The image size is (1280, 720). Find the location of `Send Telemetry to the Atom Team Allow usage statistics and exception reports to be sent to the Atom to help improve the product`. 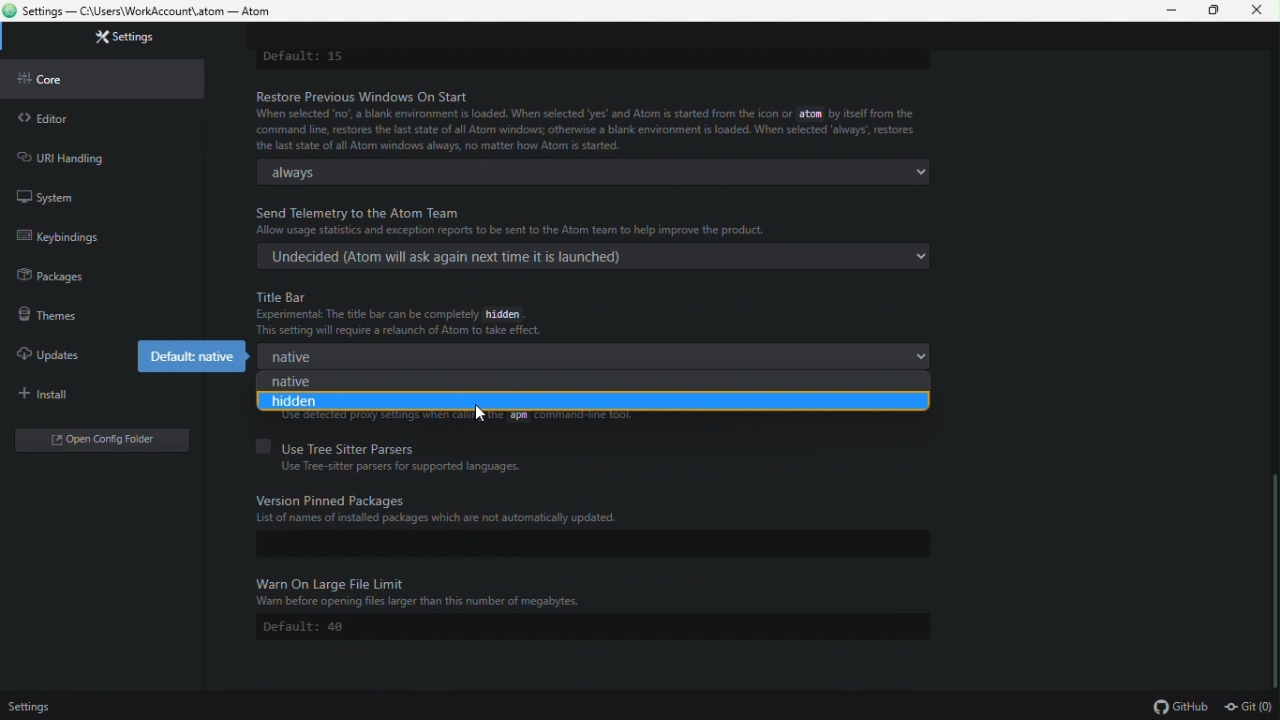

Send Telemetry to the Atom Team Allow usage statistics and exception reports to be sent to the Atom to help improve the product is located at coordinates (538, 220).